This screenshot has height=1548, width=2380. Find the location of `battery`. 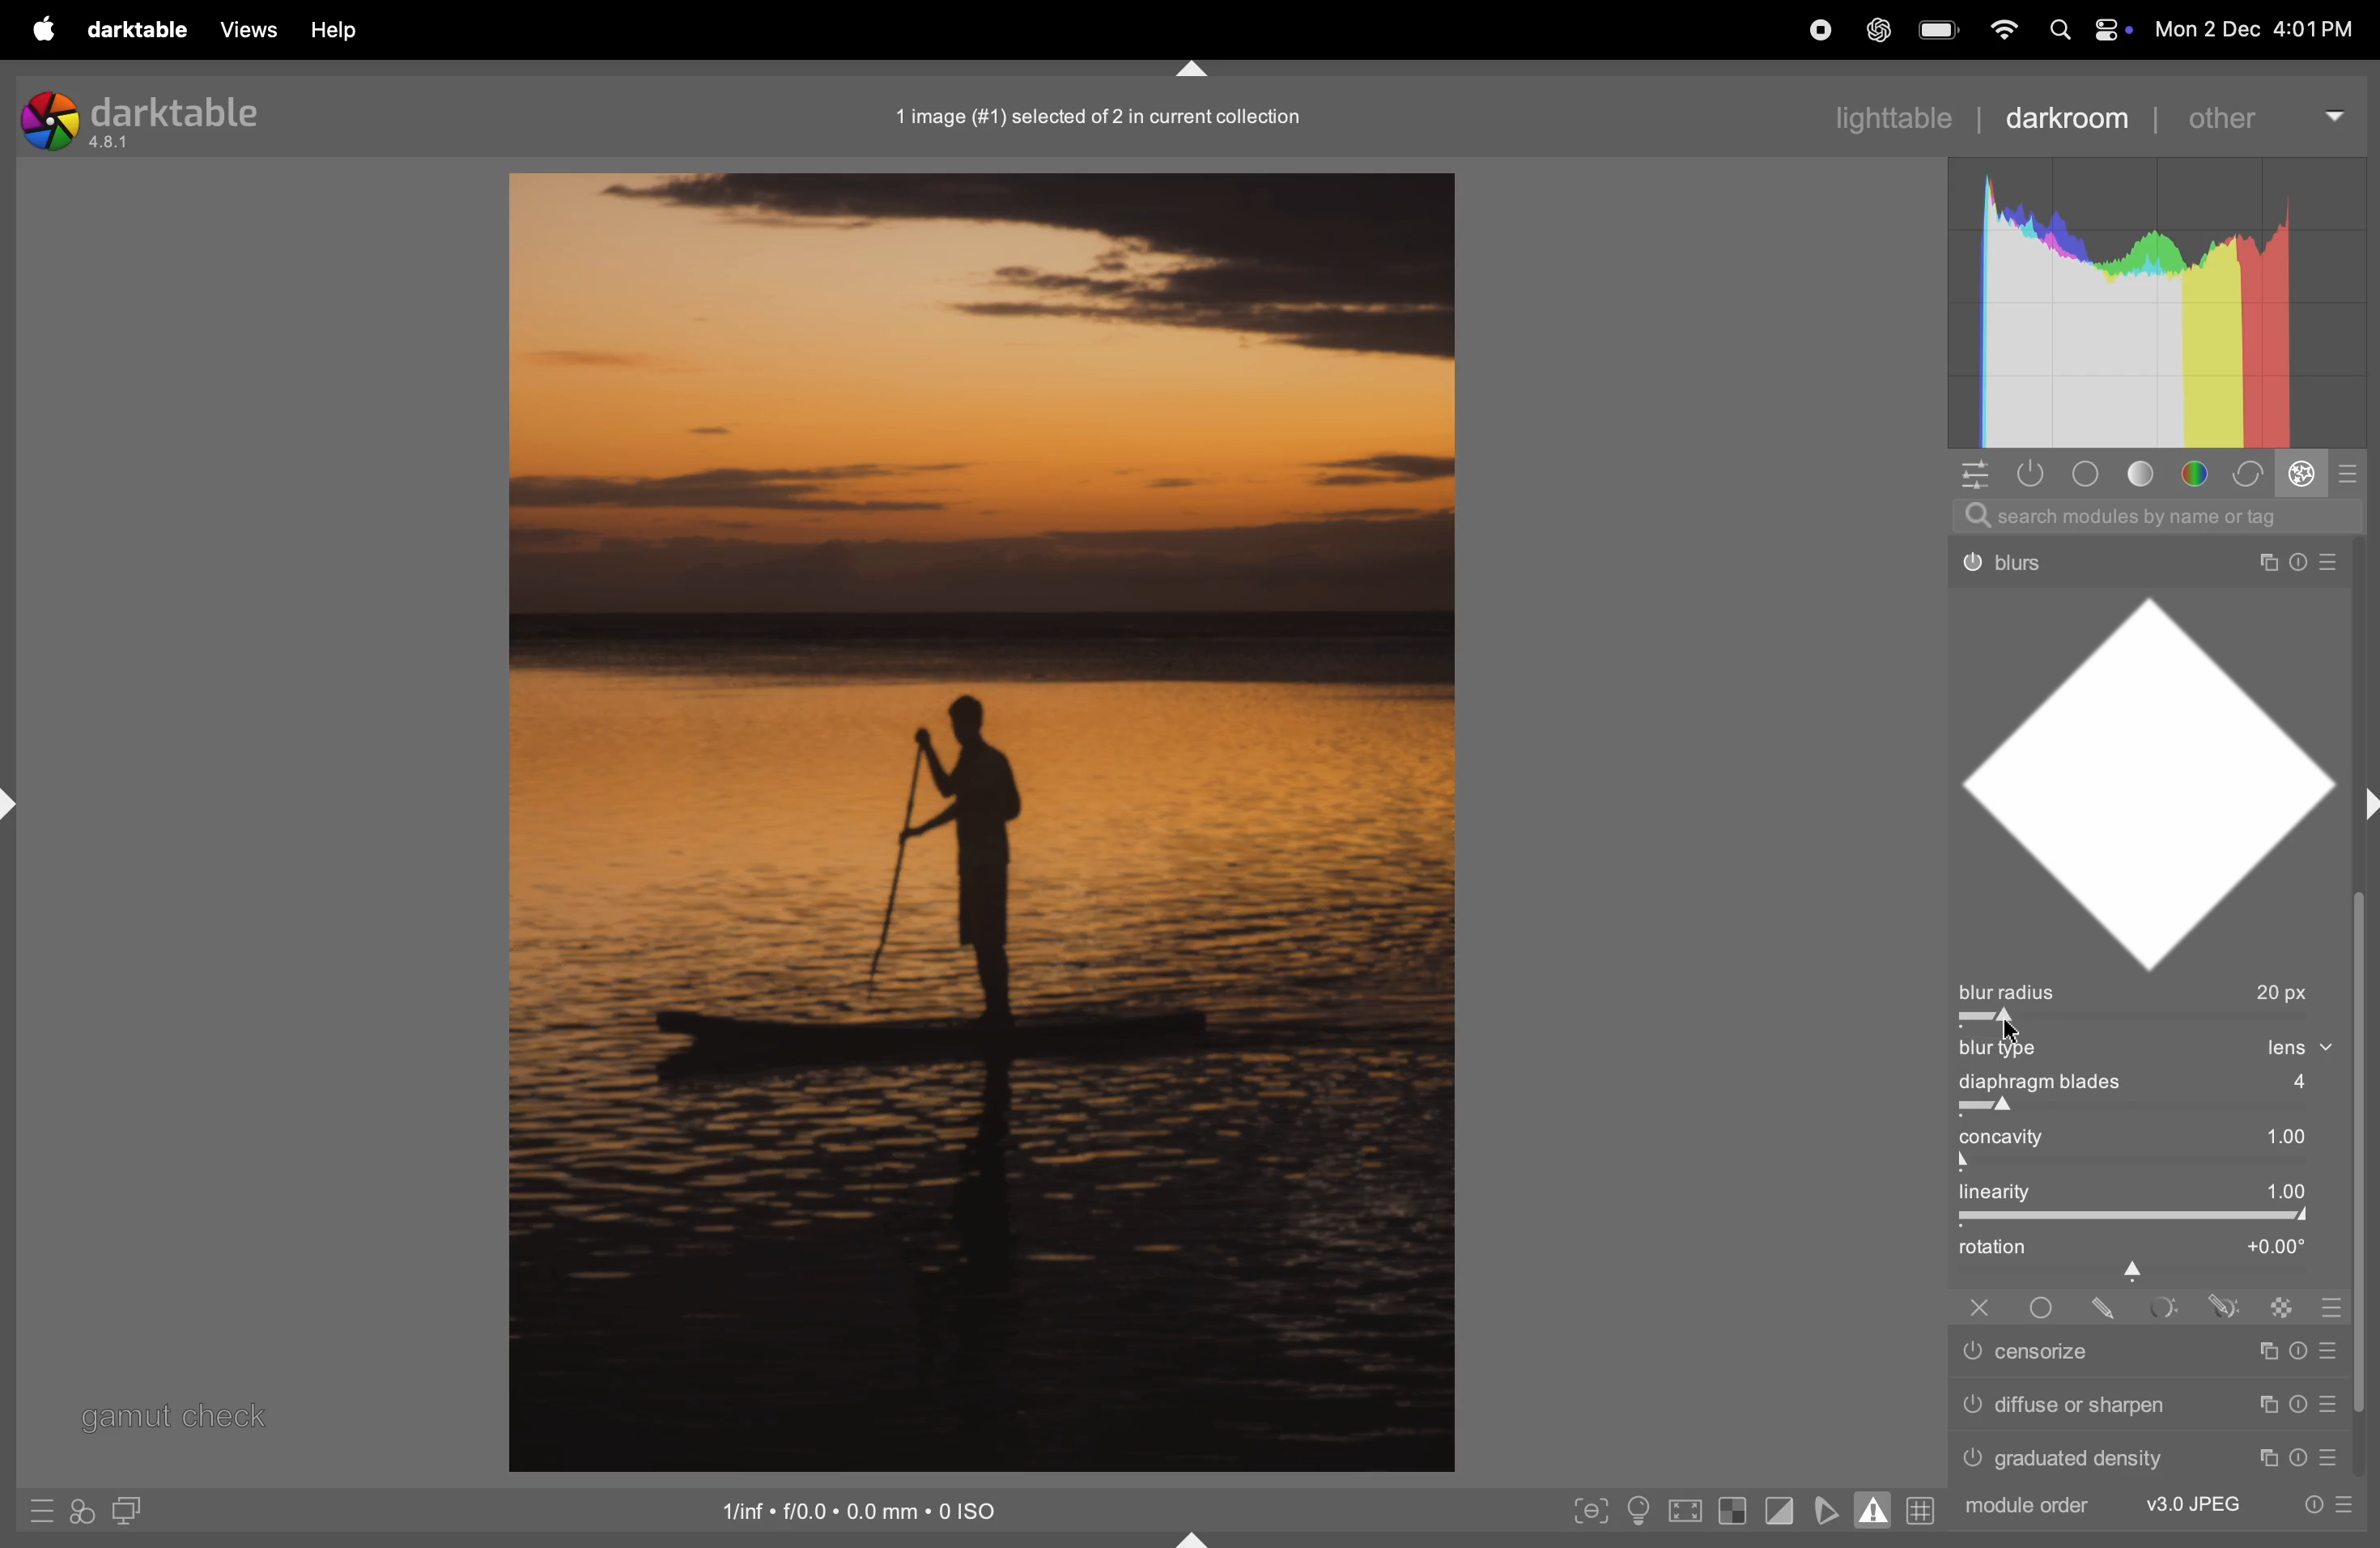

battery is located at coordinates (1940, 28).